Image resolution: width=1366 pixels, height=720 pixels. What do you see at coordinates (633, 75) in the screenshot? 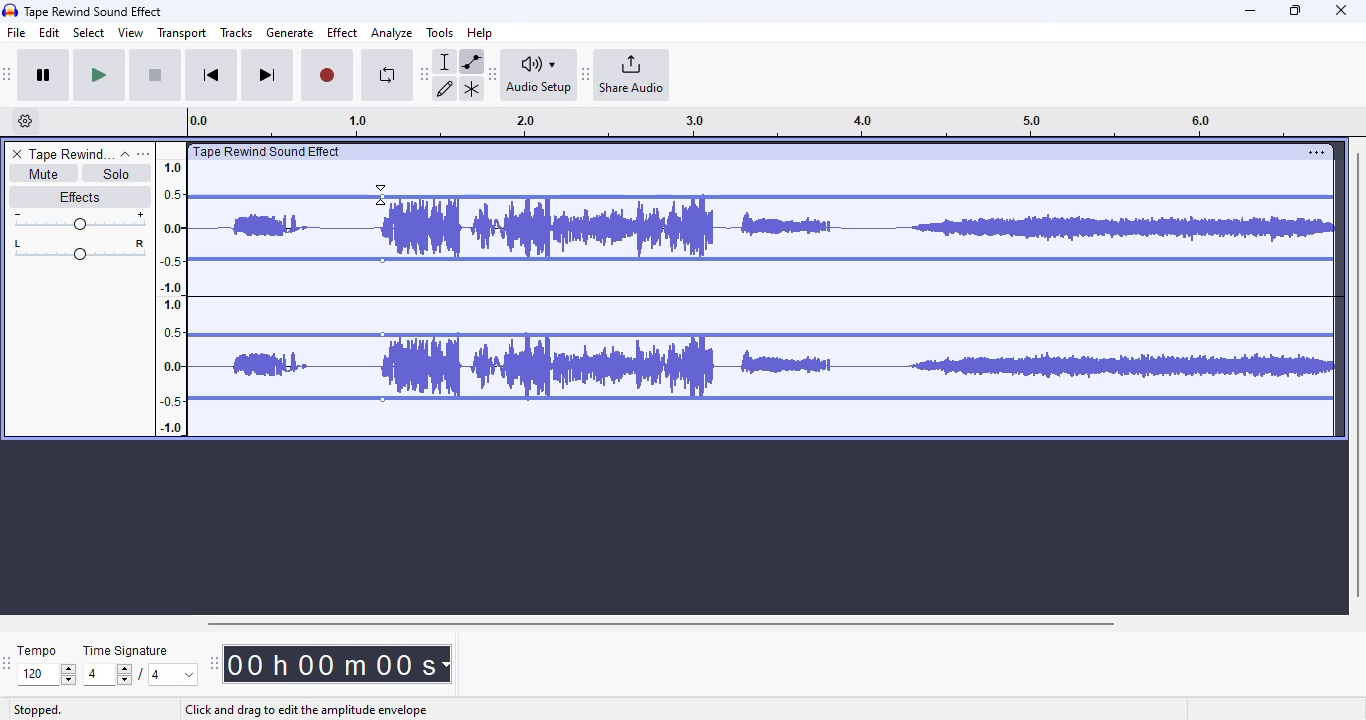
I see `share audio` at bounding box center [633, 75].